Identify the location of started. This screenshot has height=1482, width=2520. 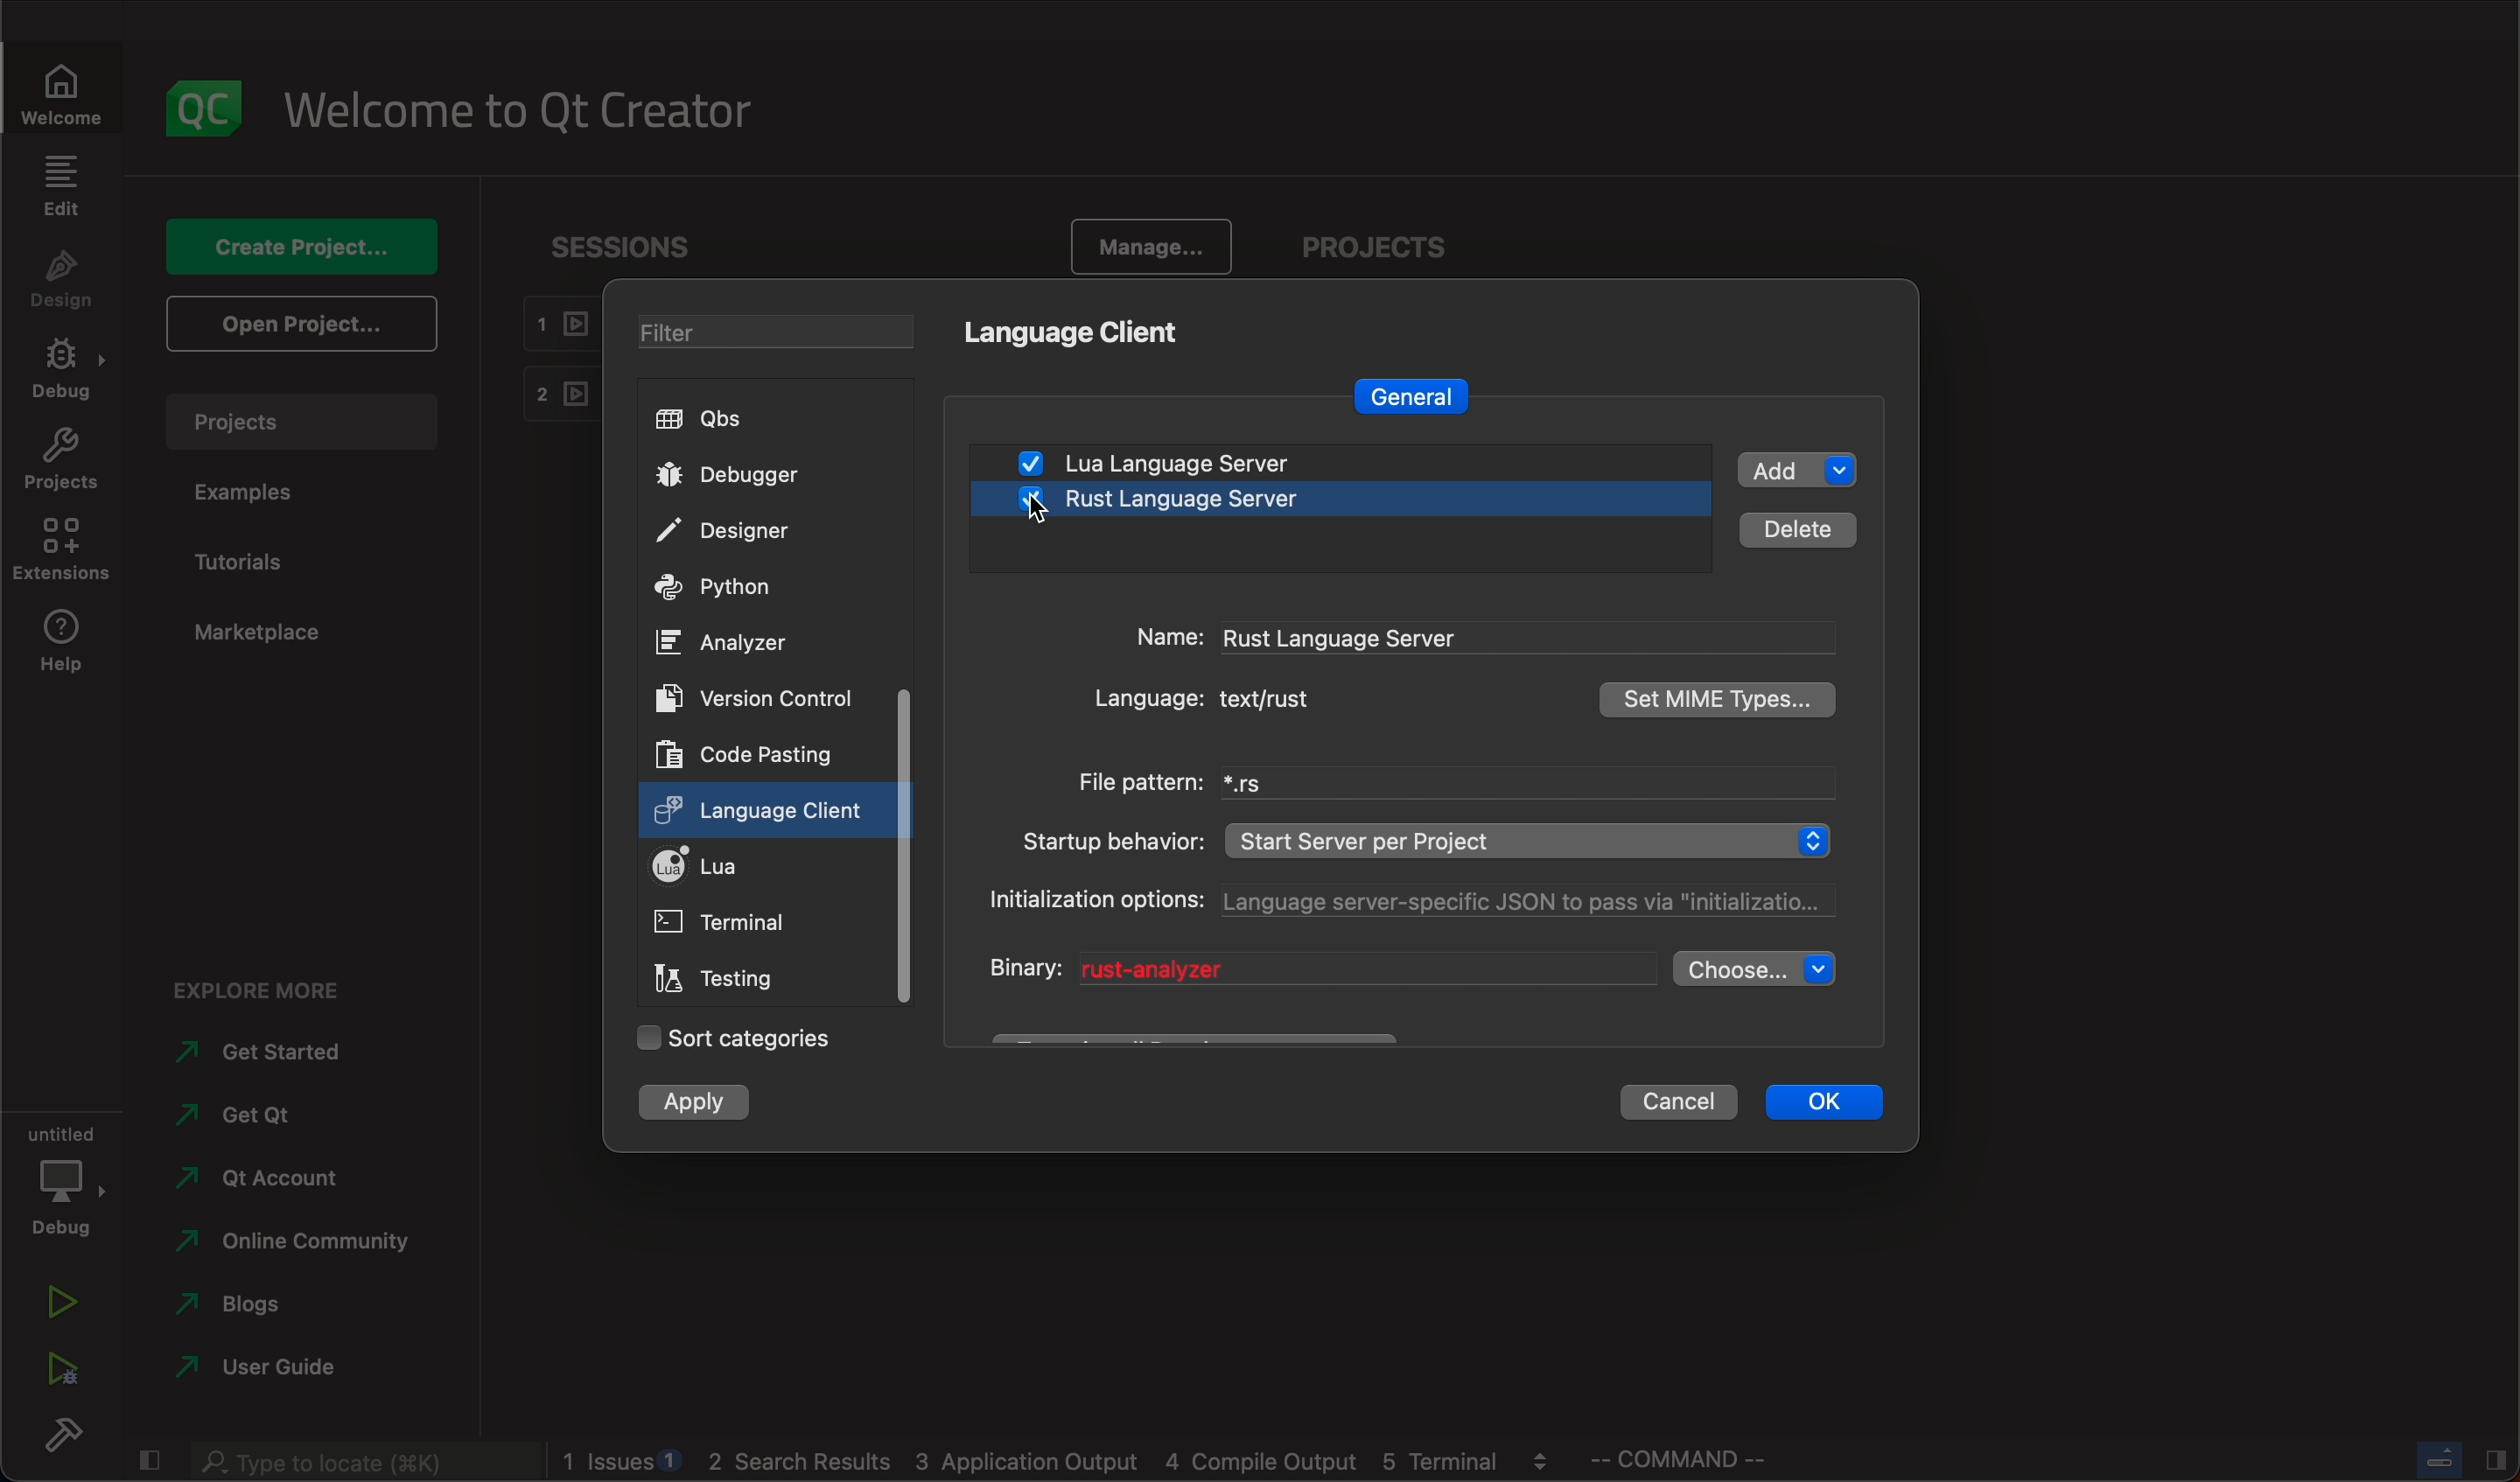
(260, 1058).